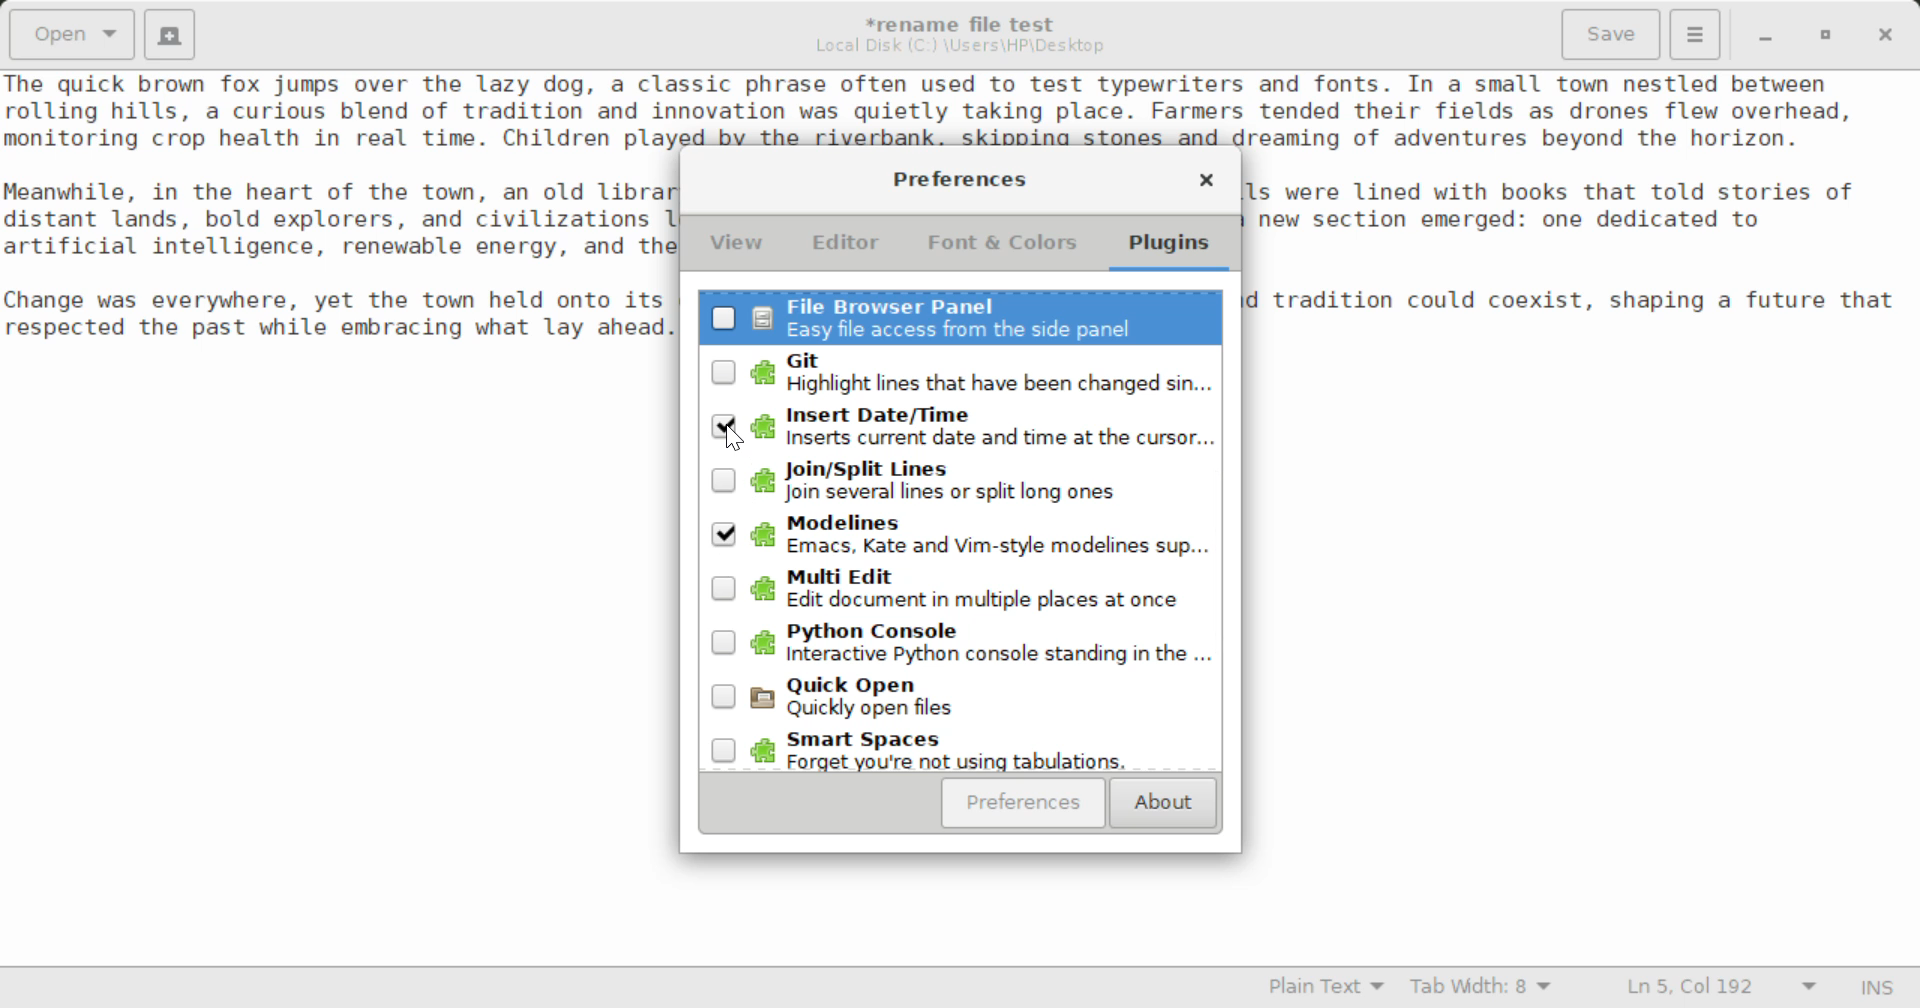  Describe the element at coordinates (1327, 989) in the screenshot. I see `Selected Language` at that location.